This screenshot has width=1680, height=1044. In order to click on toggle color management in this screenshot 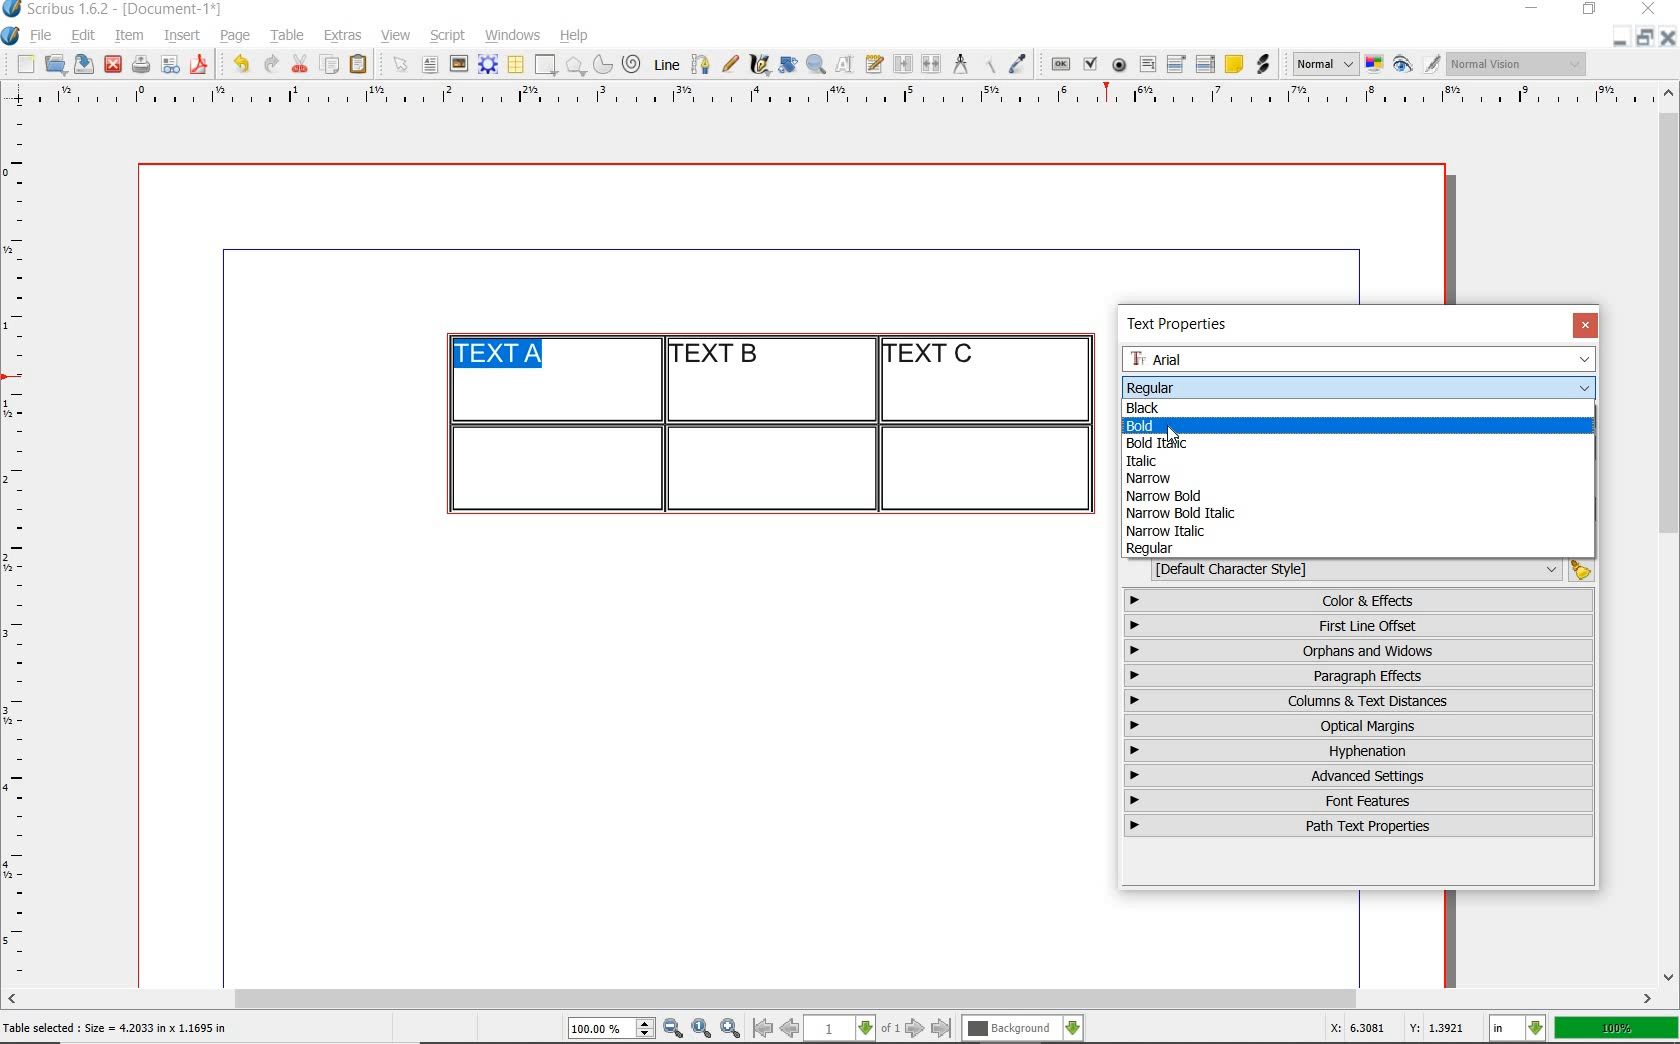, I will do `click(1376, 66)`.